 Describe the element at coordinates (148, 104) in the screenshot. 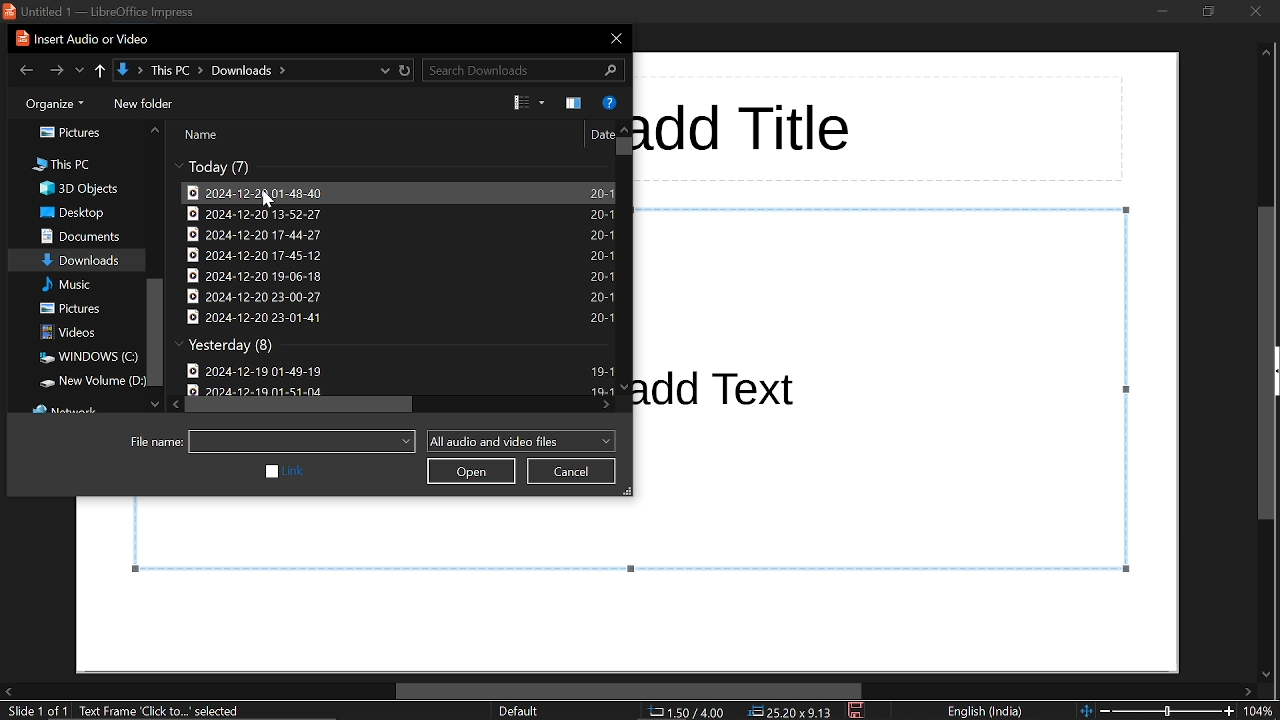

I see `new folder` at that location.